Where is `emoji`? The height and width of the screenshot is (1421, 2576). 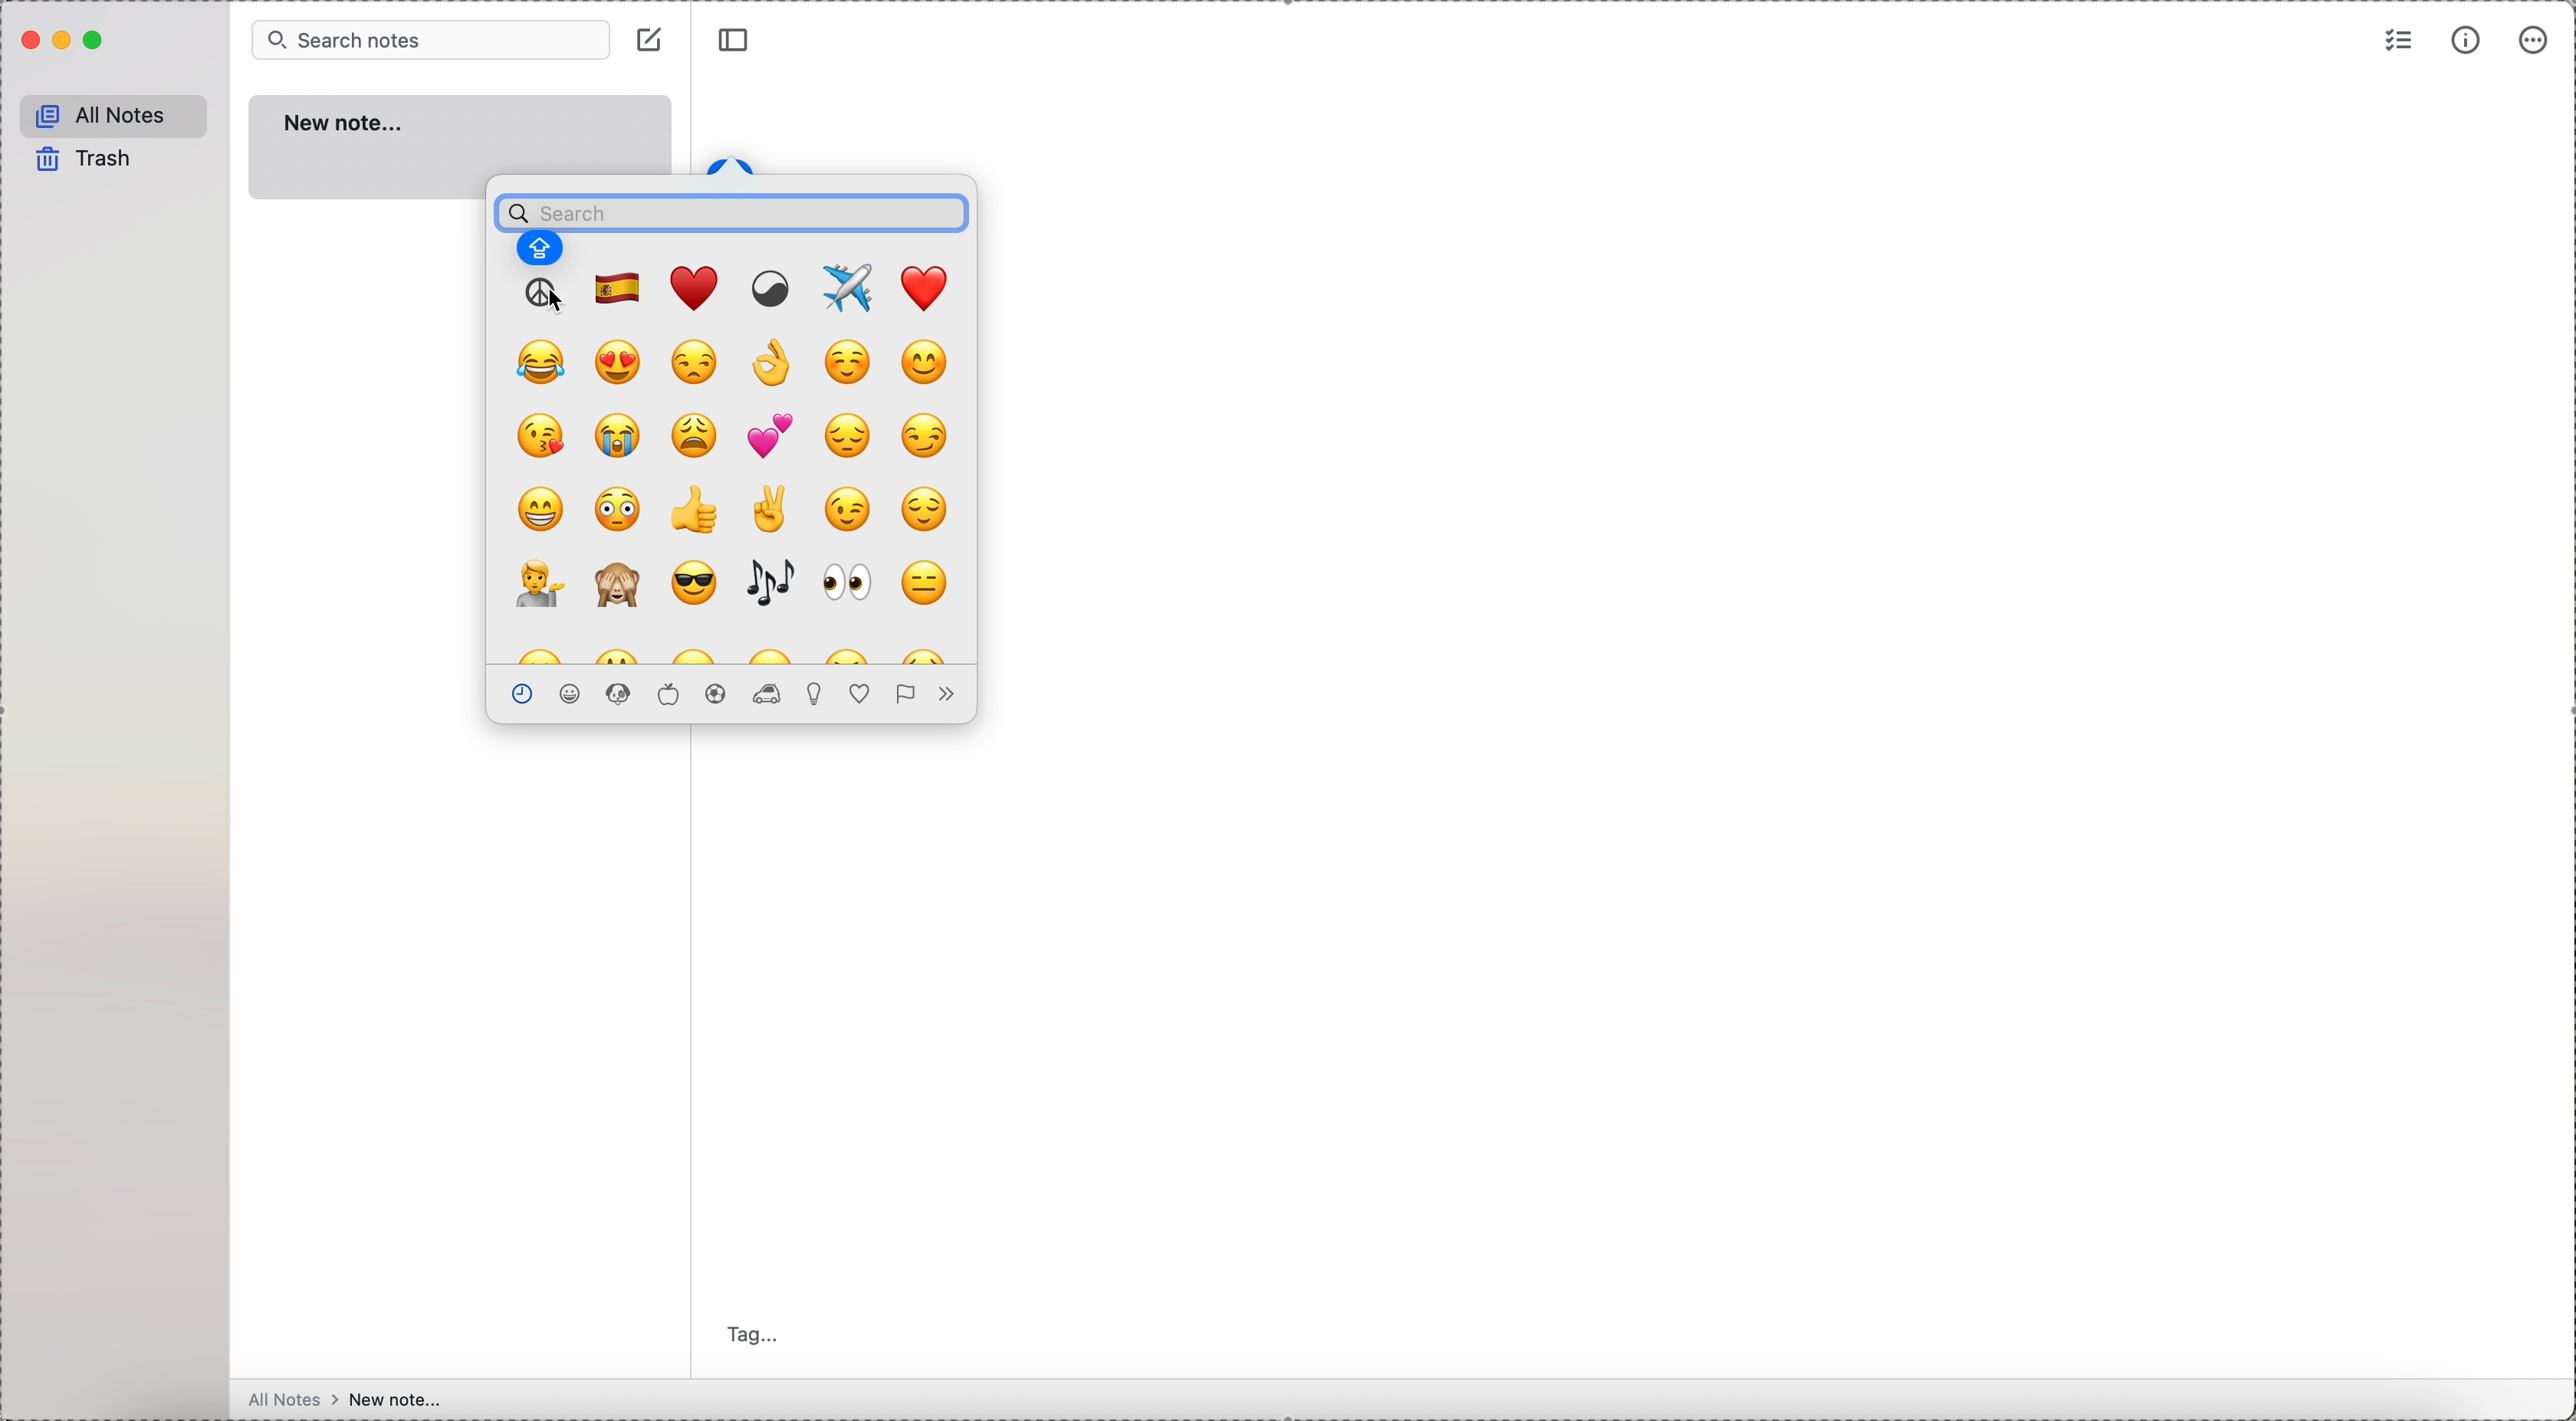
emoji is located at coordinates (620, 588).